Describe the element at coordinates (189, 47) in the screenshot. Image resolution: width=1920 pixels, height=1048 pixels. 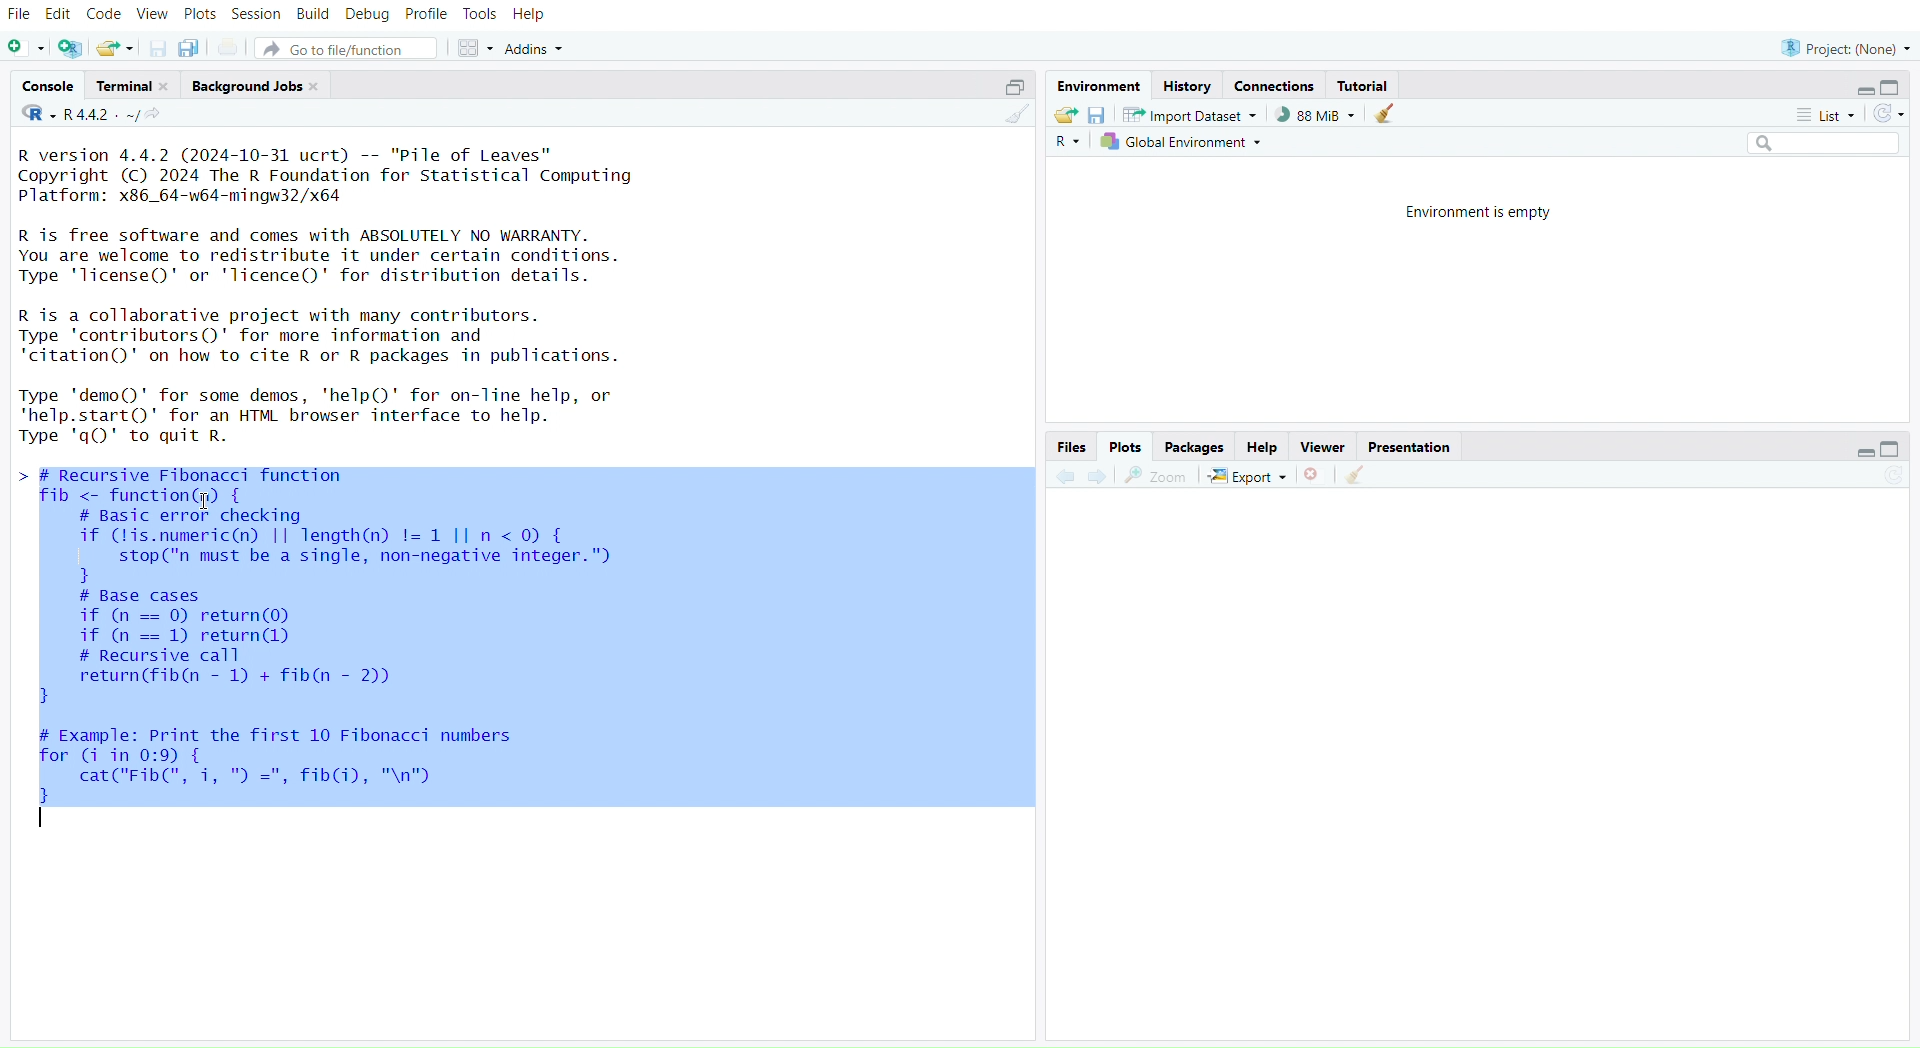
I see `save all open documents` at that location.